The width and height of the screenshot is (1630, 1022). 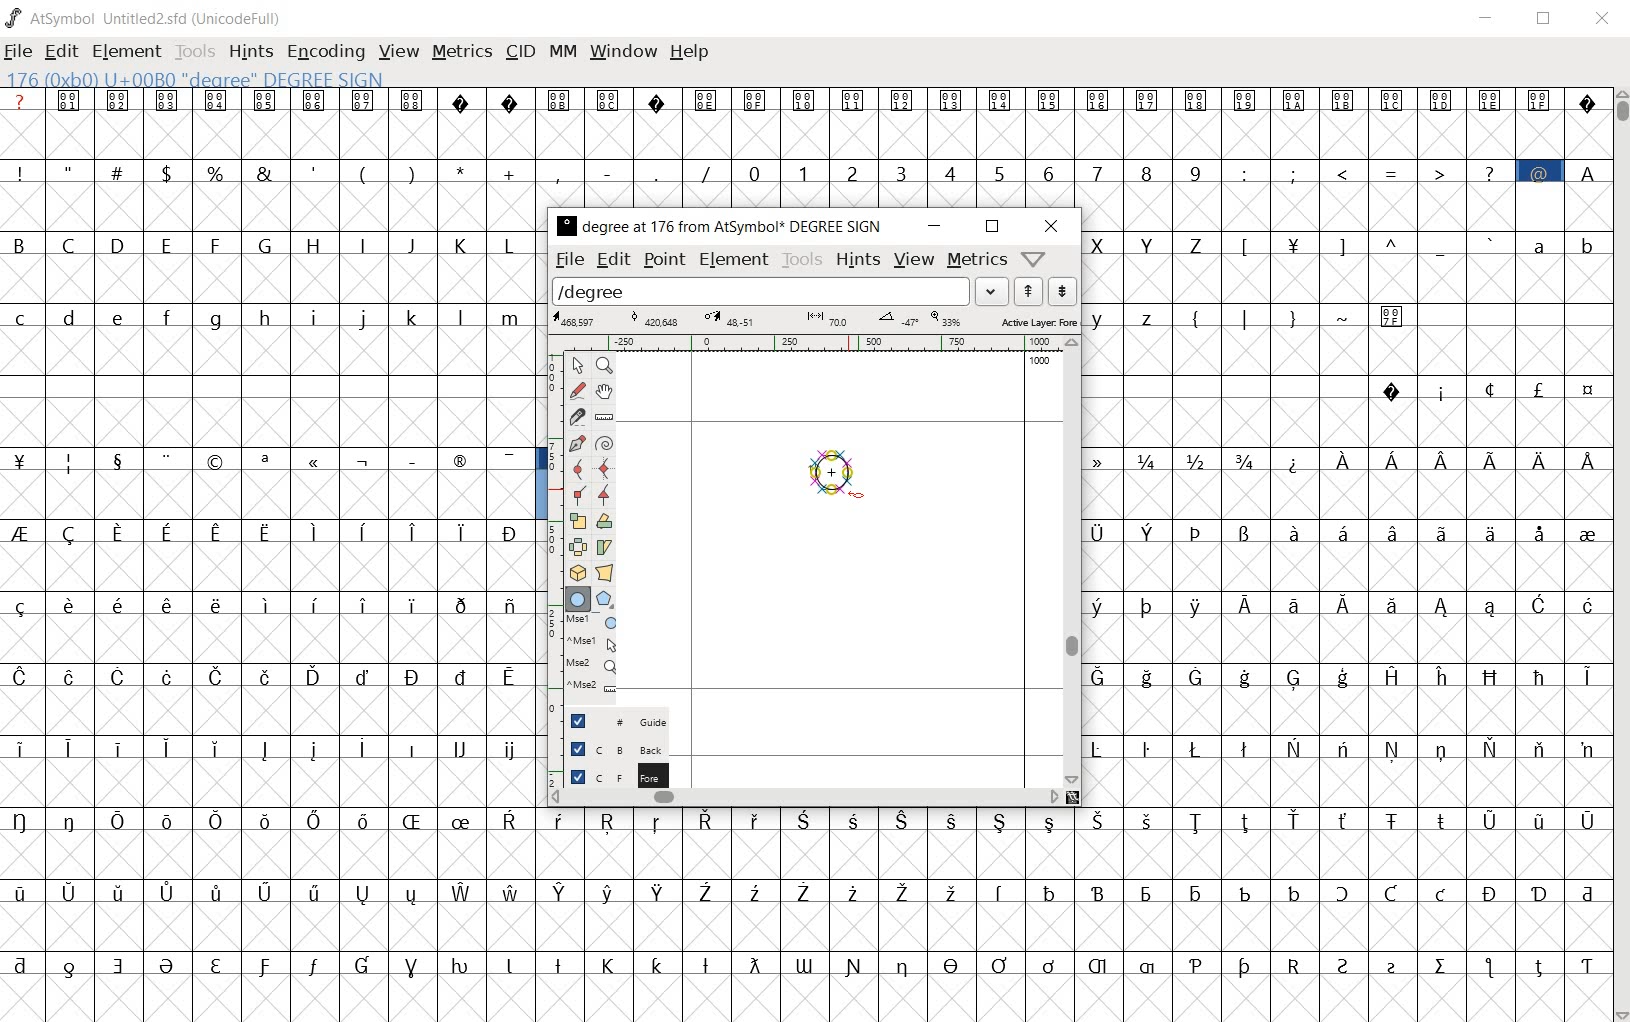 What do you see at coordinates (275, 710) in the screenshot?
I see `empty glyph slots` at bounding box center [275, 710].